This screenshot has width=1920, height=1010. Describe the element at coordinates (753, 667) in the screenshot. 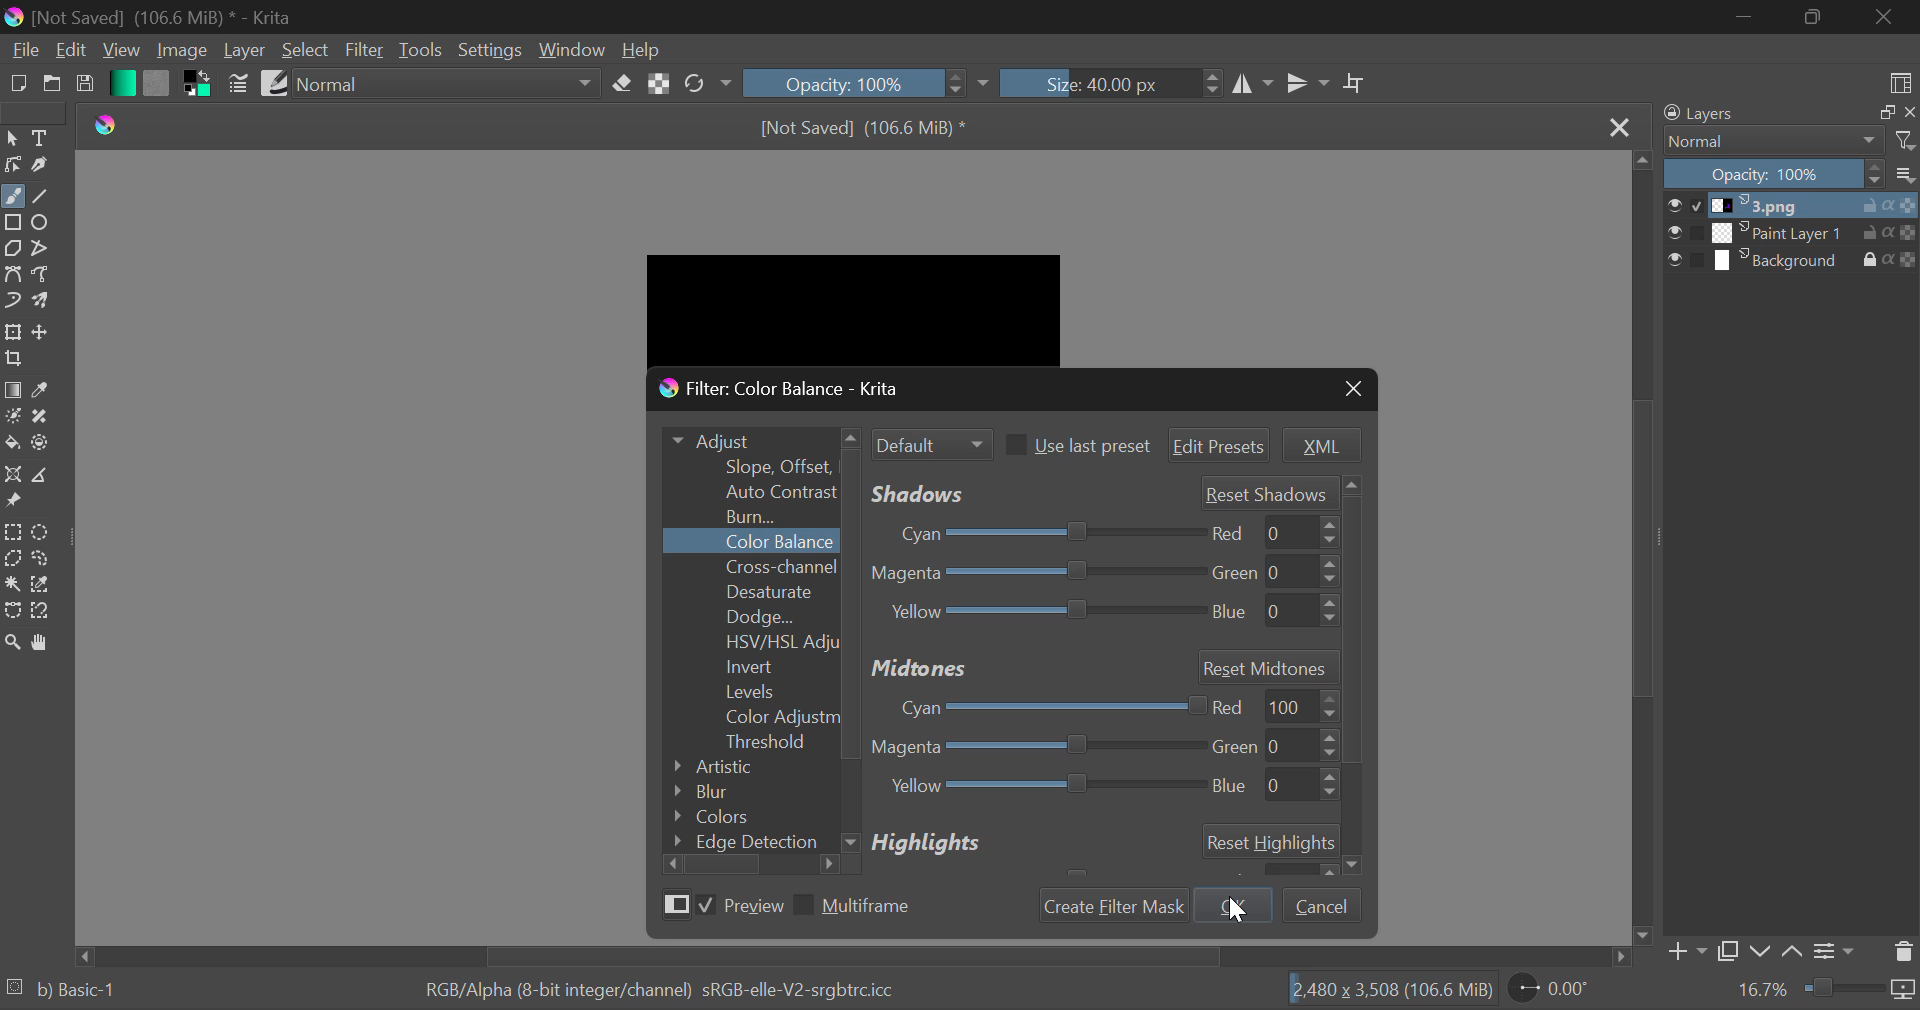

I see `Invert` at that location.